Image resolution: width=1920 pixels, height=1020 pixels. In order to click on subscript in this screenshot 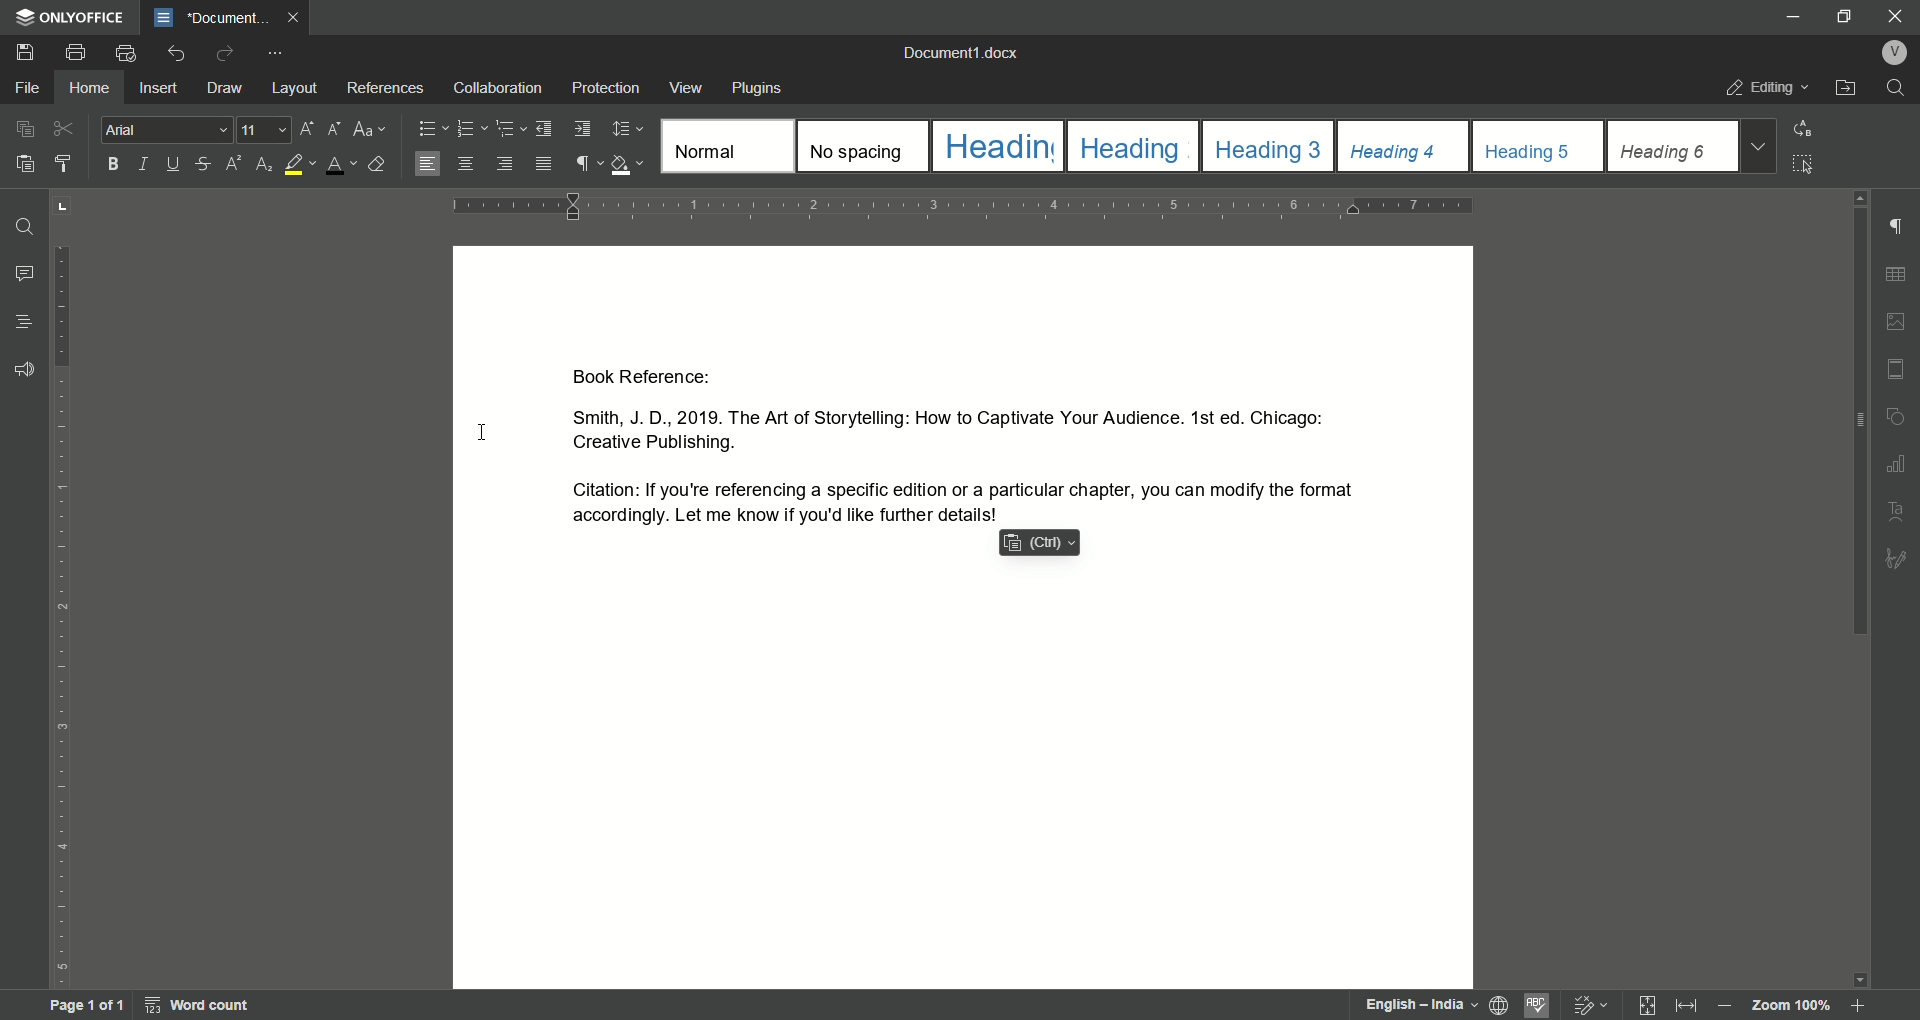, I will do `click(263, 165)`.